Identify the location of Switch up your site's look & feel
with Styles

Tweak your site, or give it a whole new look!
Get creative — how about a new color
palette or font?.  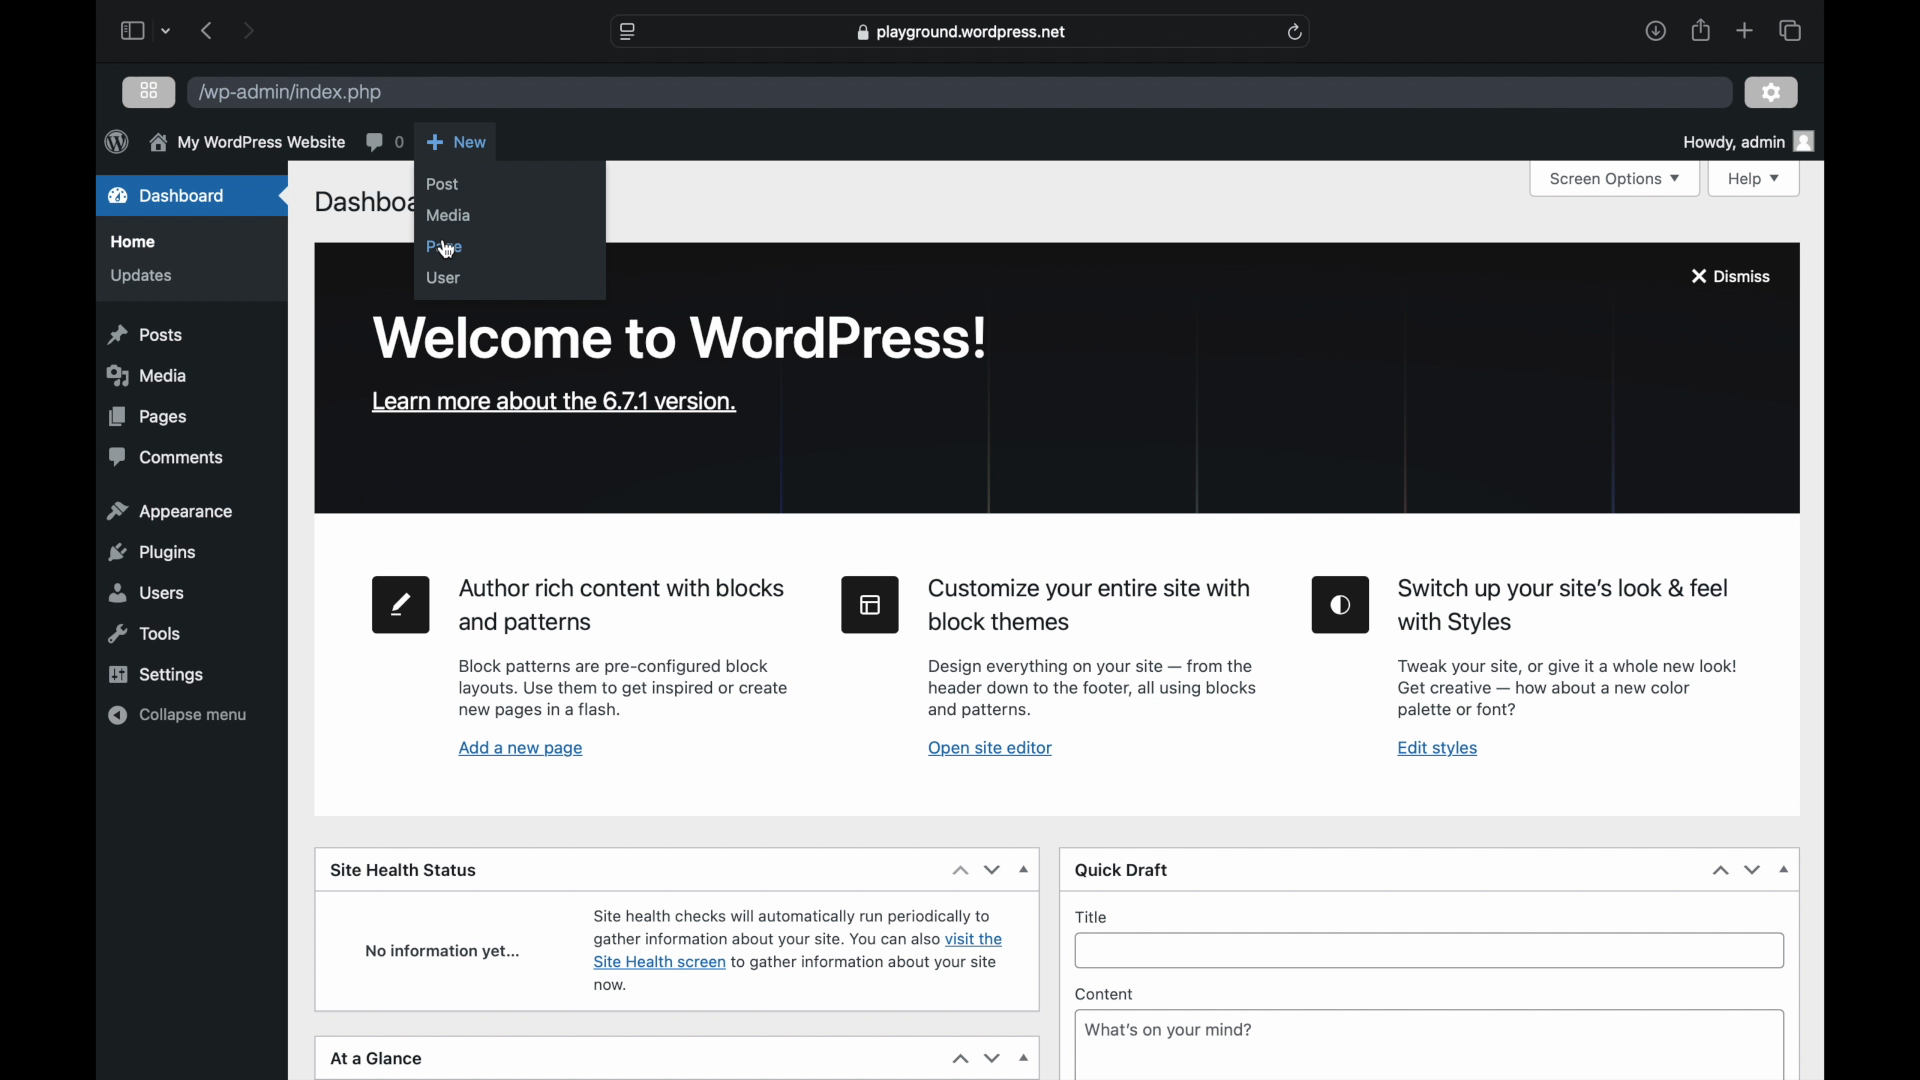
(1570, 649).